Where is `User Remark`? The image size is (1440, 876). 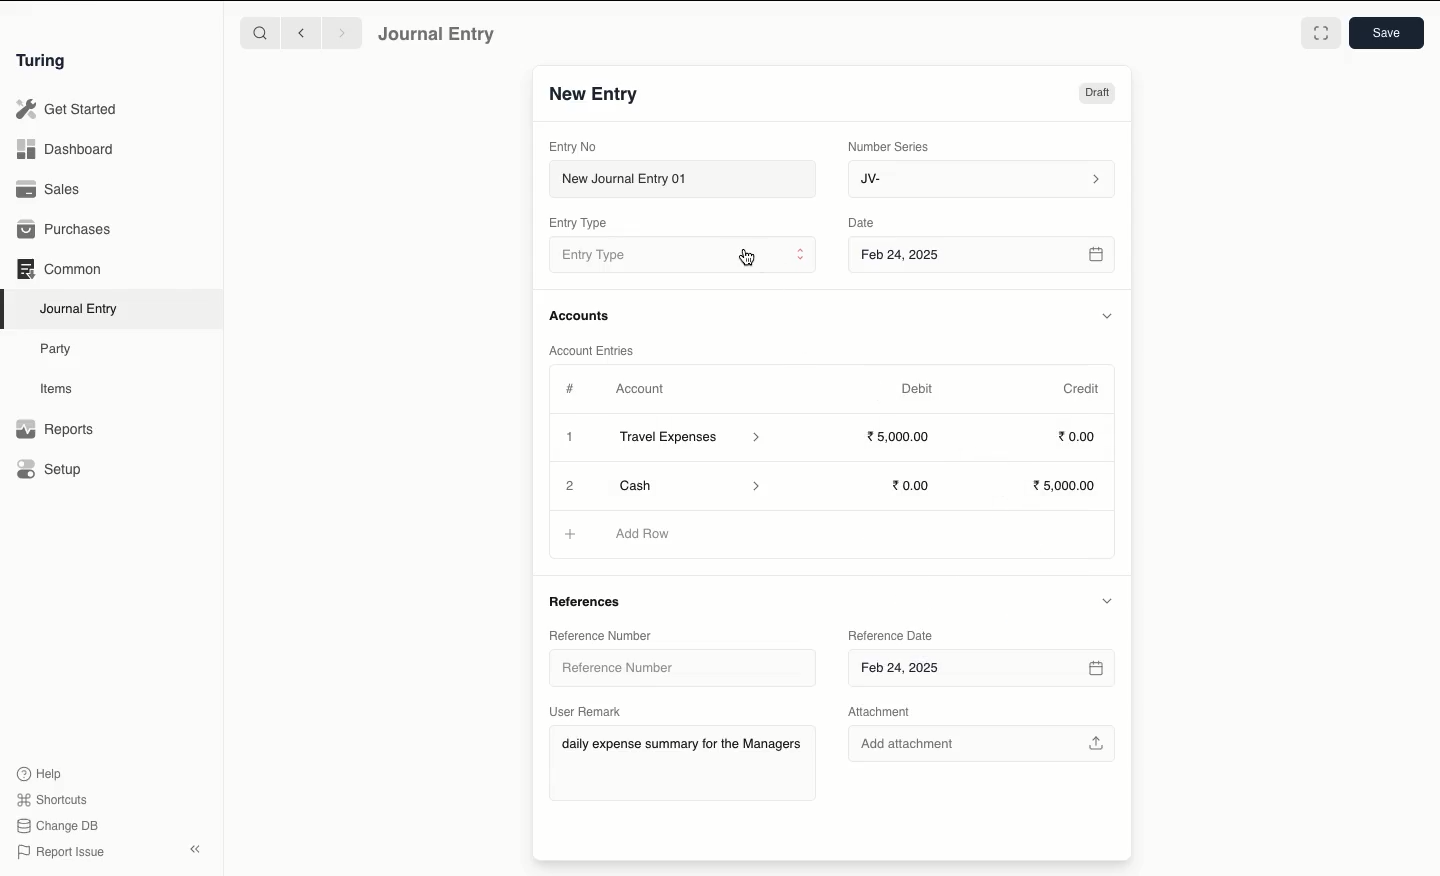
User Remark is located at coordinates (586, 711).